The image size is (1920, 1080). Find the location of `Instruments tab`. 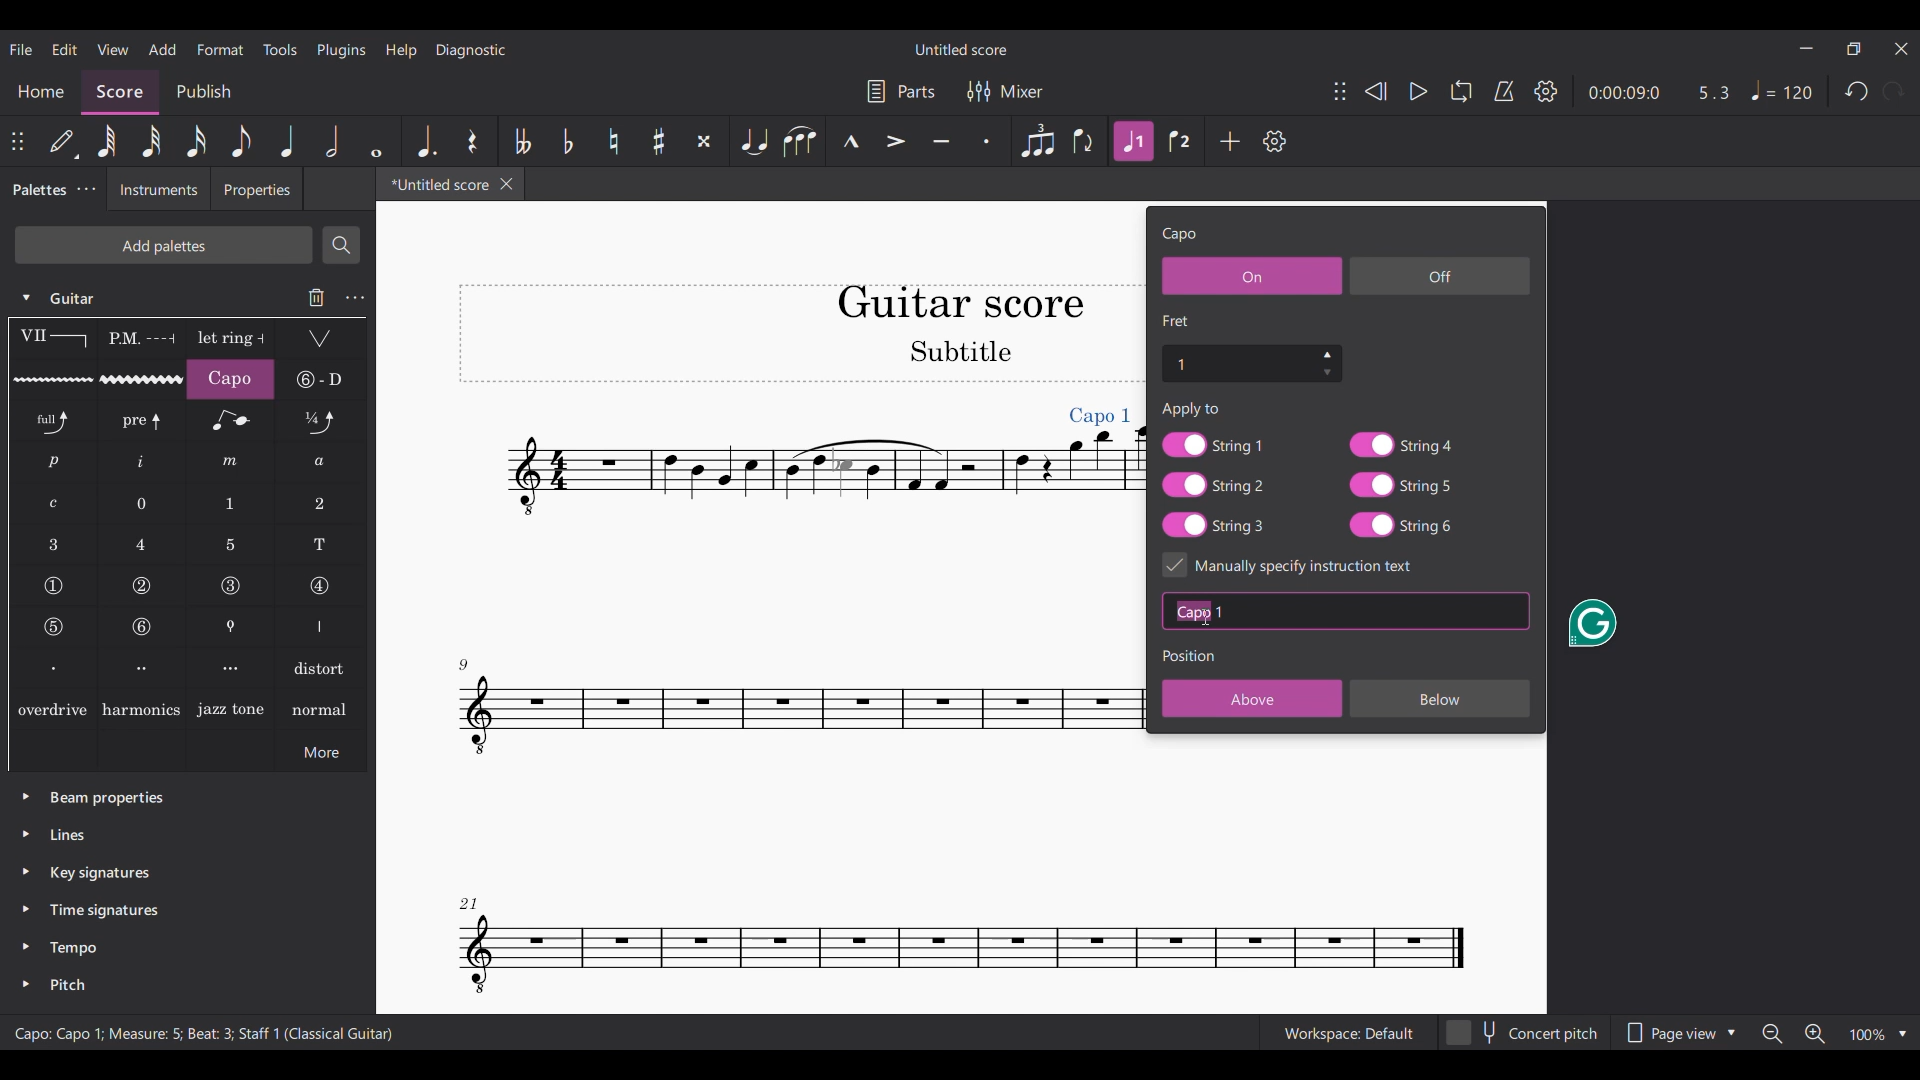

Instruments tab is located at coordinates (158, 189).